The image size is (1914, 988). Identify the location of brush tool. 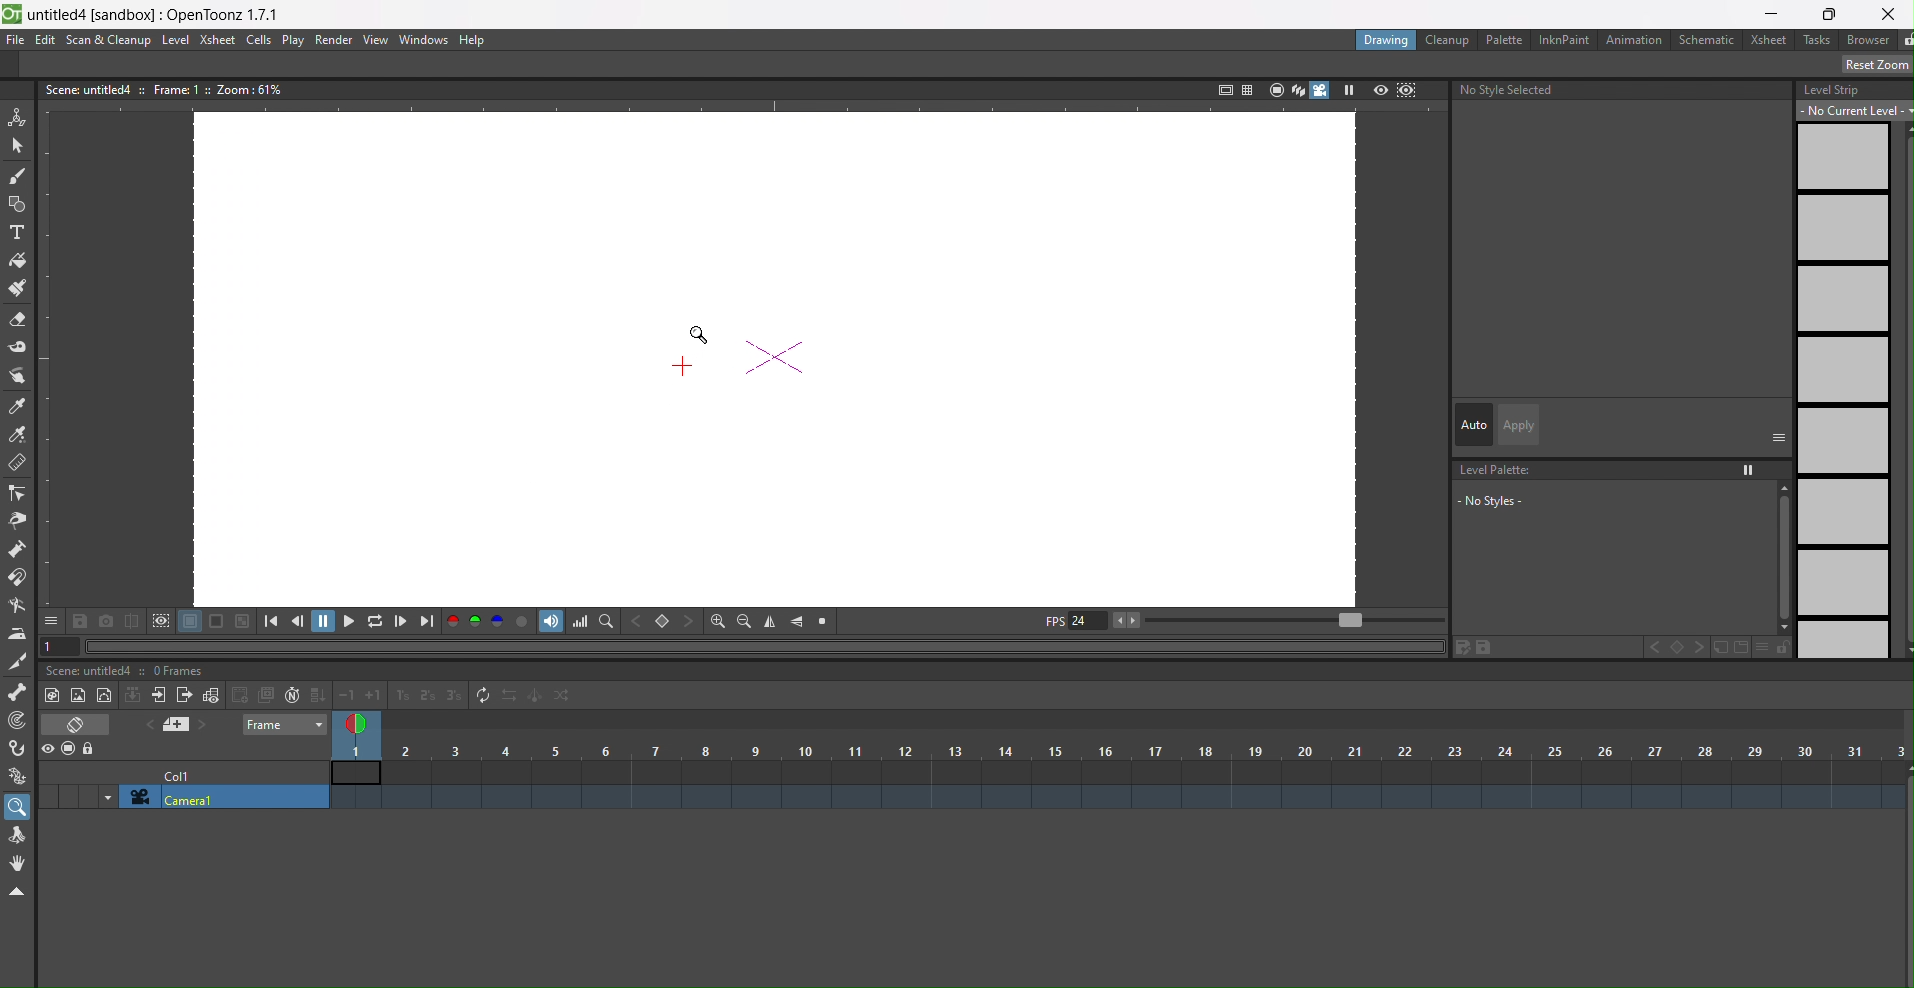
(19, 176).